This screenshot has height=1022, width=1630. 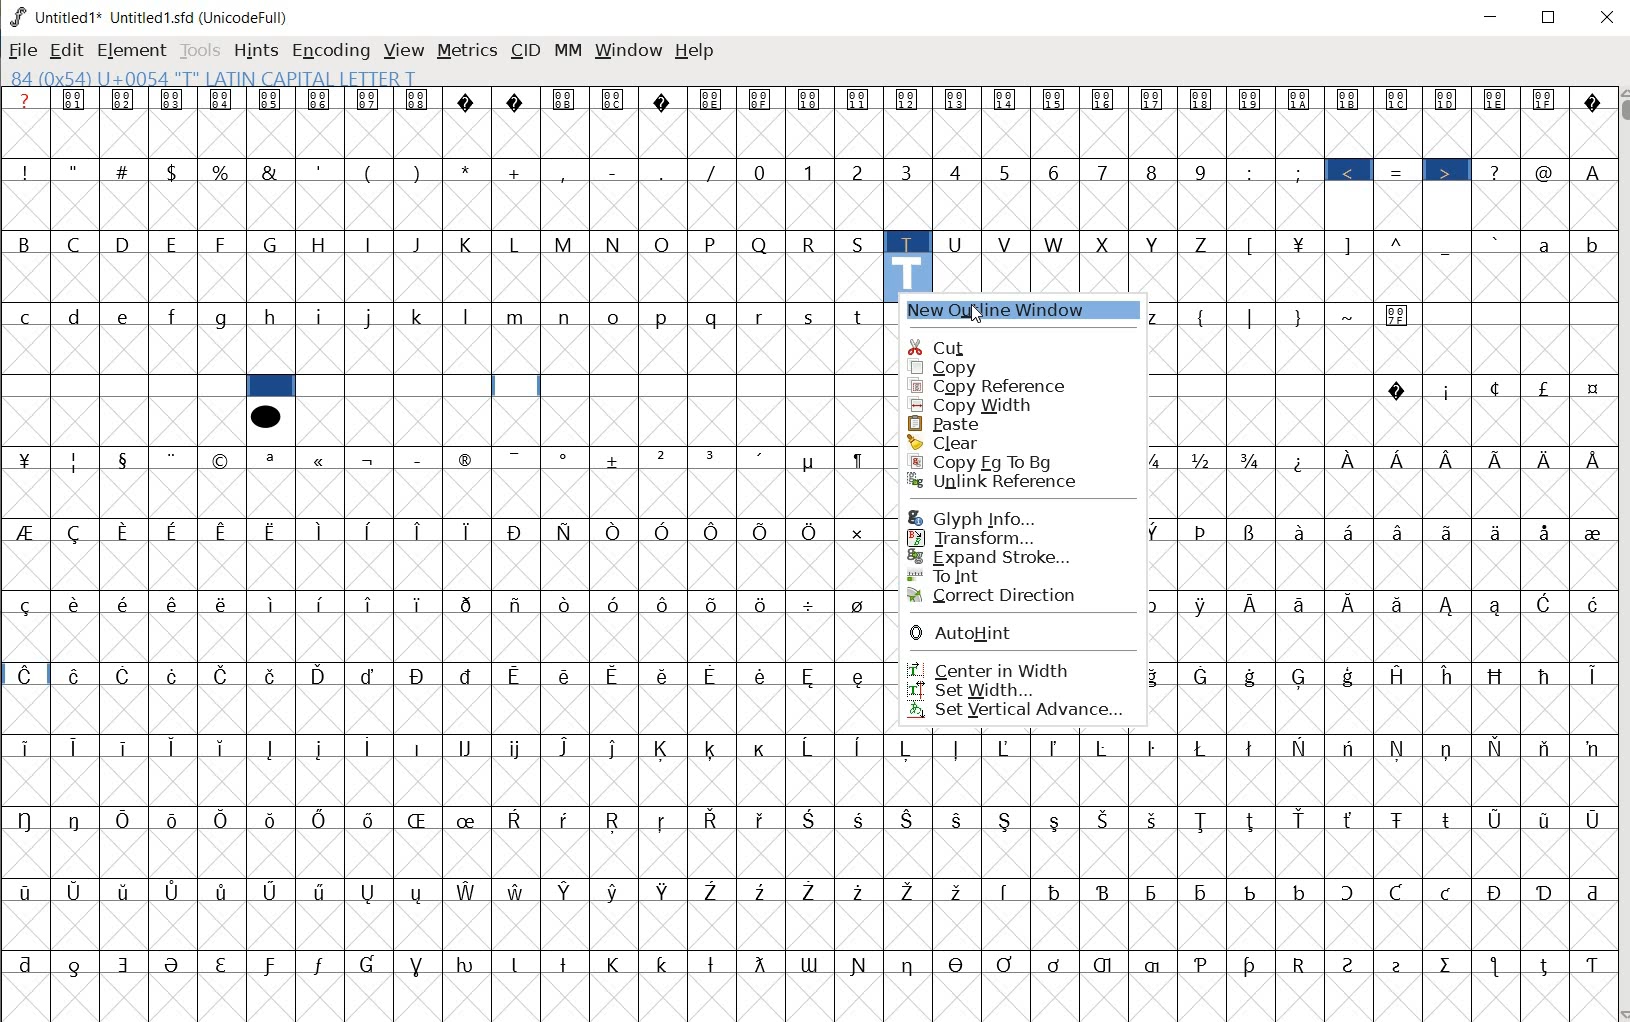 What do you see at coordinates (519, 749) in the screenshot?
I see `Symbol` at bounding box center [519, 749].